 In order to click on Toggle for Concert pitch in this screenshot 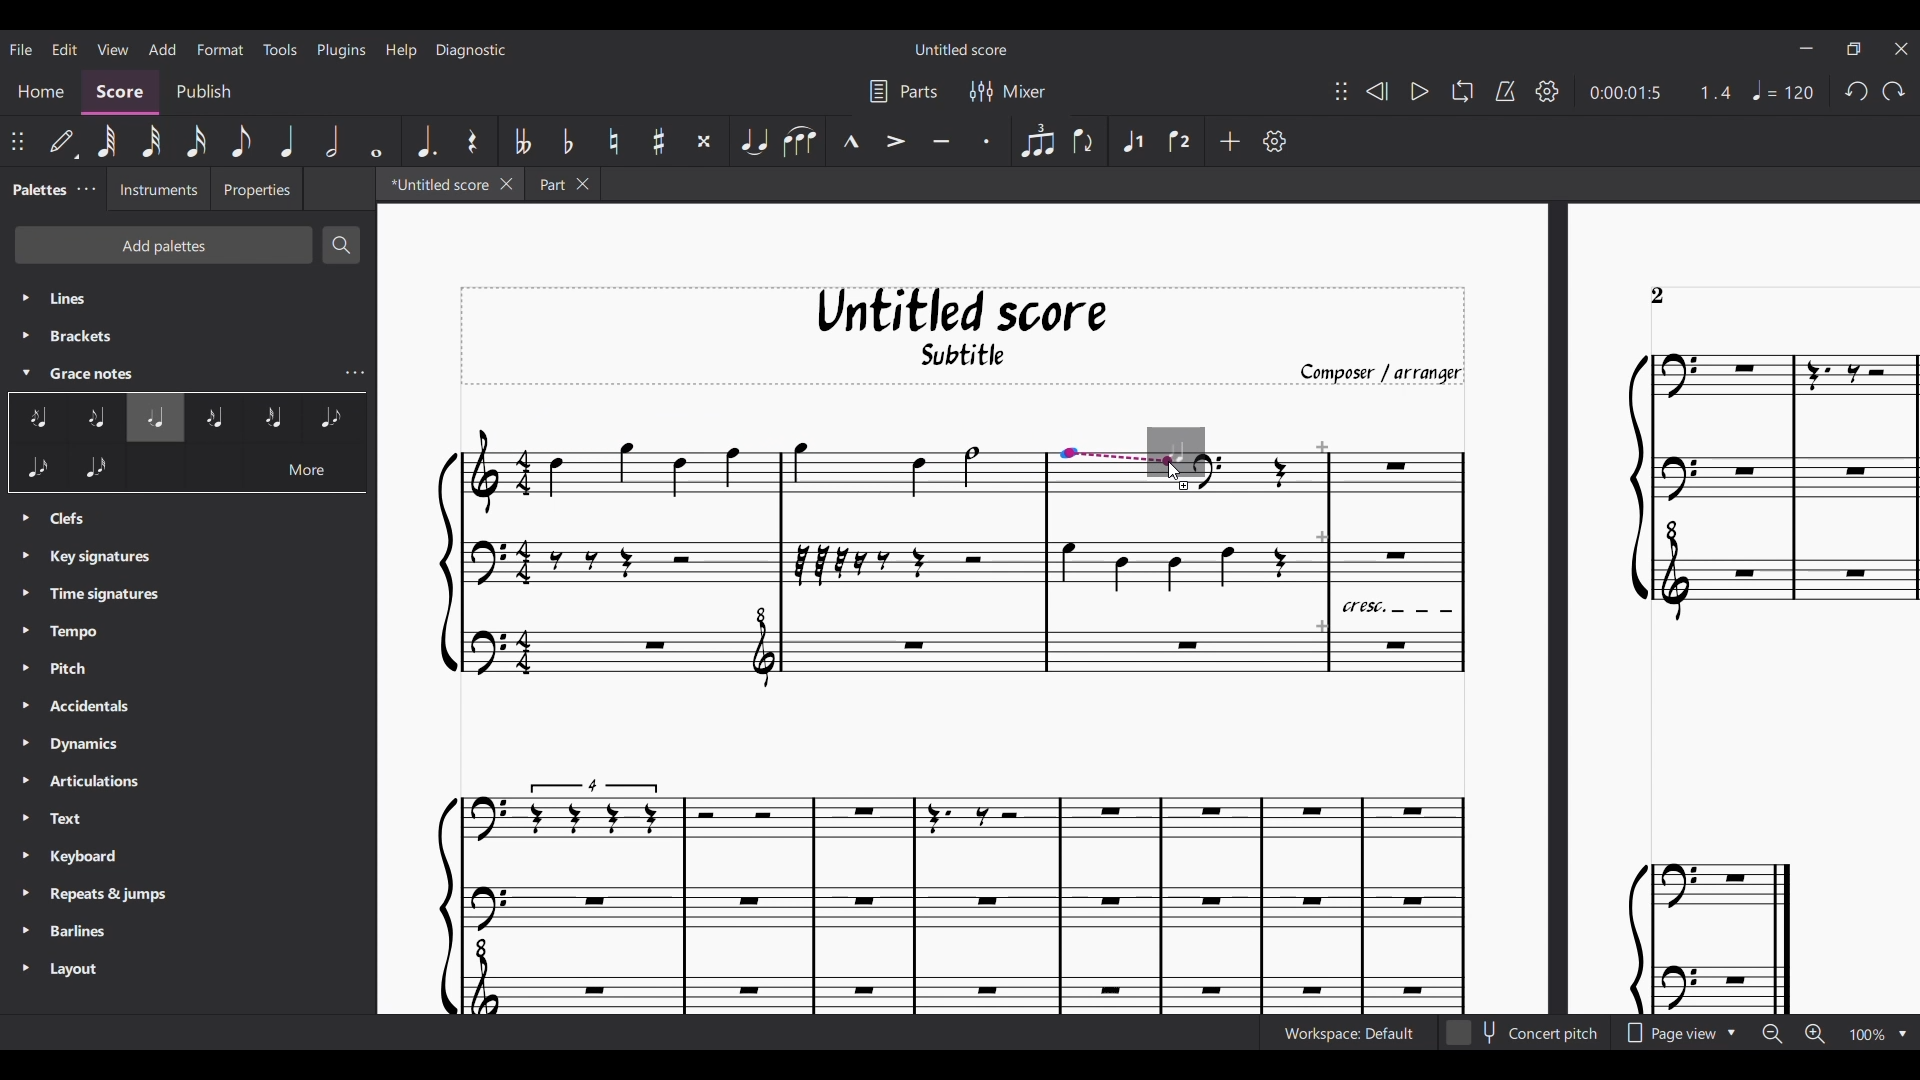, I will do `click(1525, 1033)`.